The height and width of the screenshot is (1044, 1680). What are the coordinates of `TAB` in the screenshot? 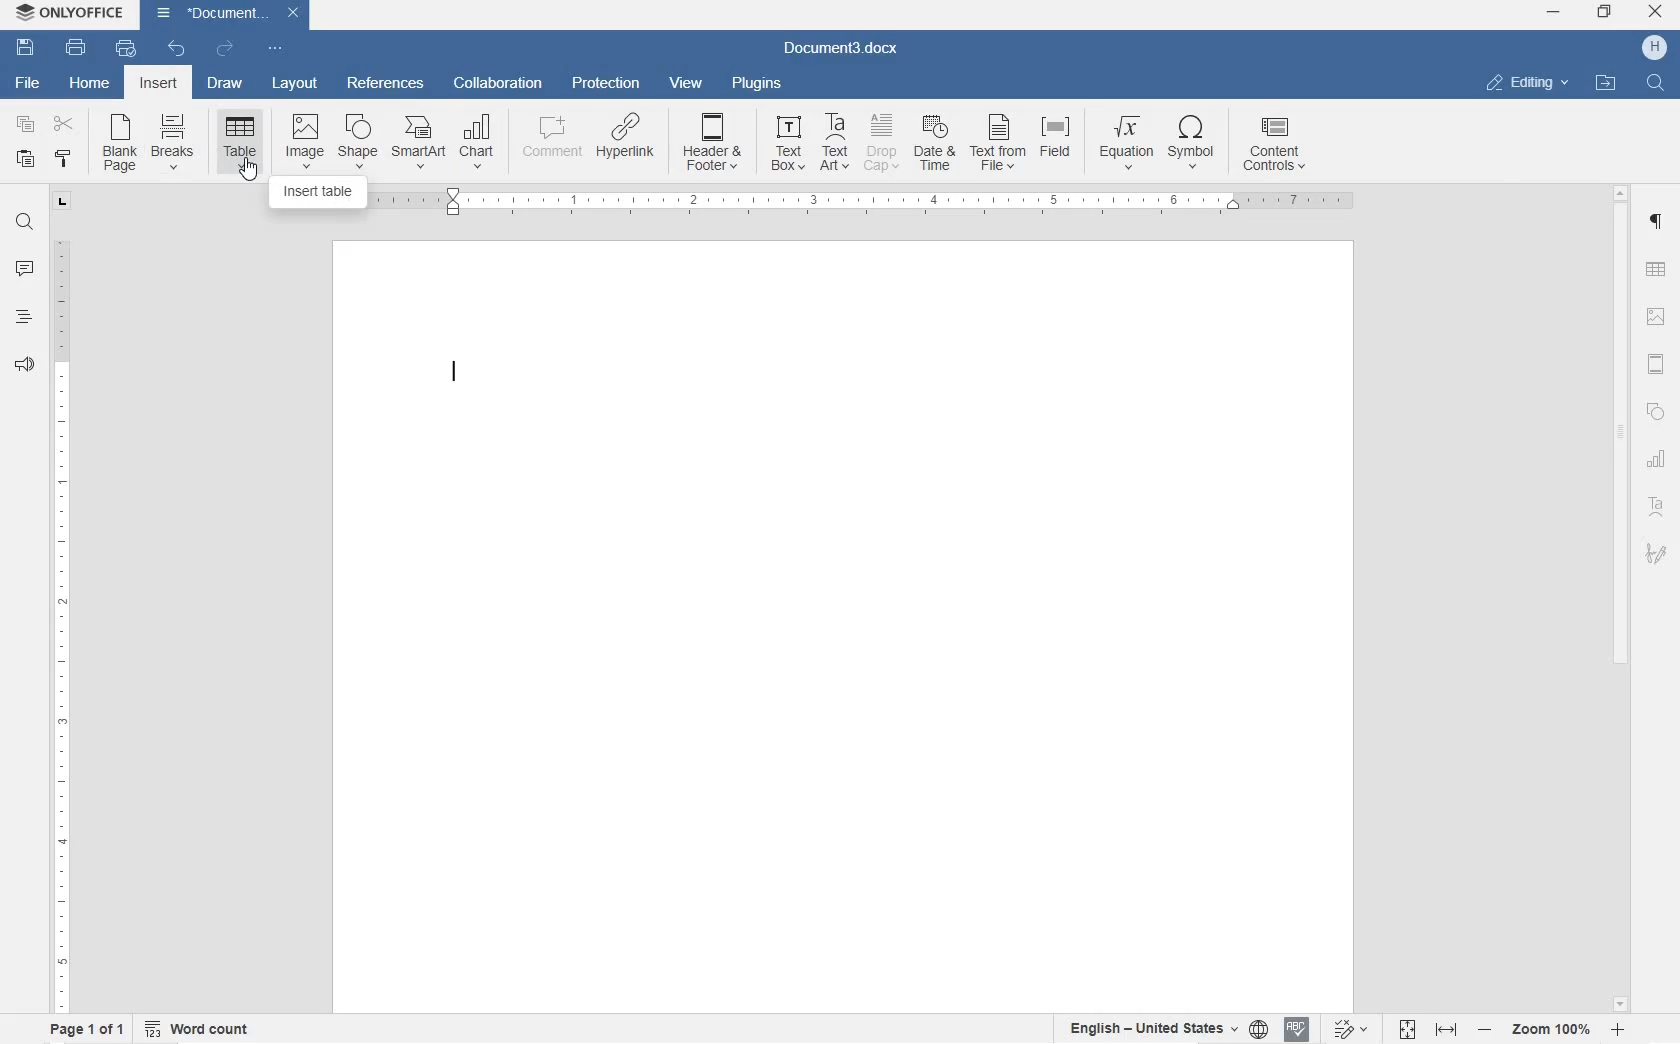 It's located at (62, 201).